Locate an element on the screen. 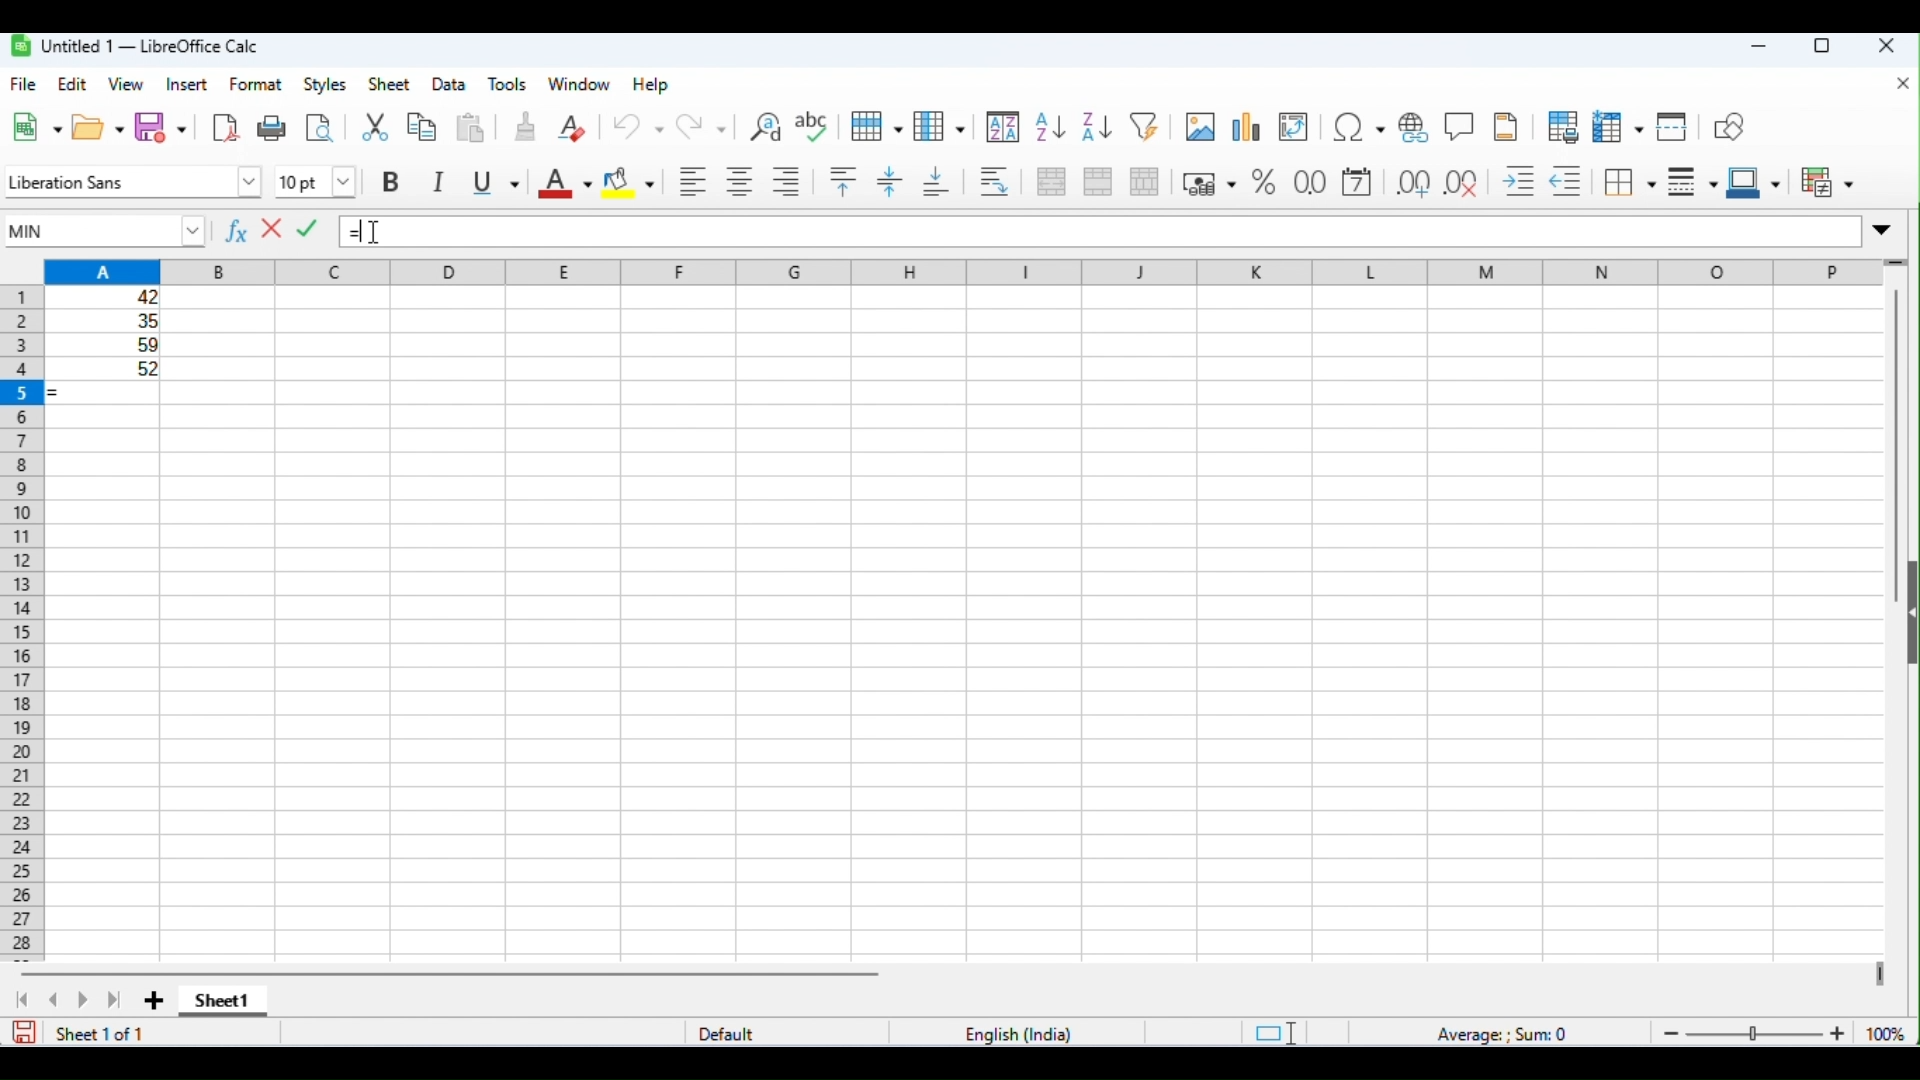 The height and width of the screenshot is (1080, 1920). expand is located at coordinates (1885, 228).